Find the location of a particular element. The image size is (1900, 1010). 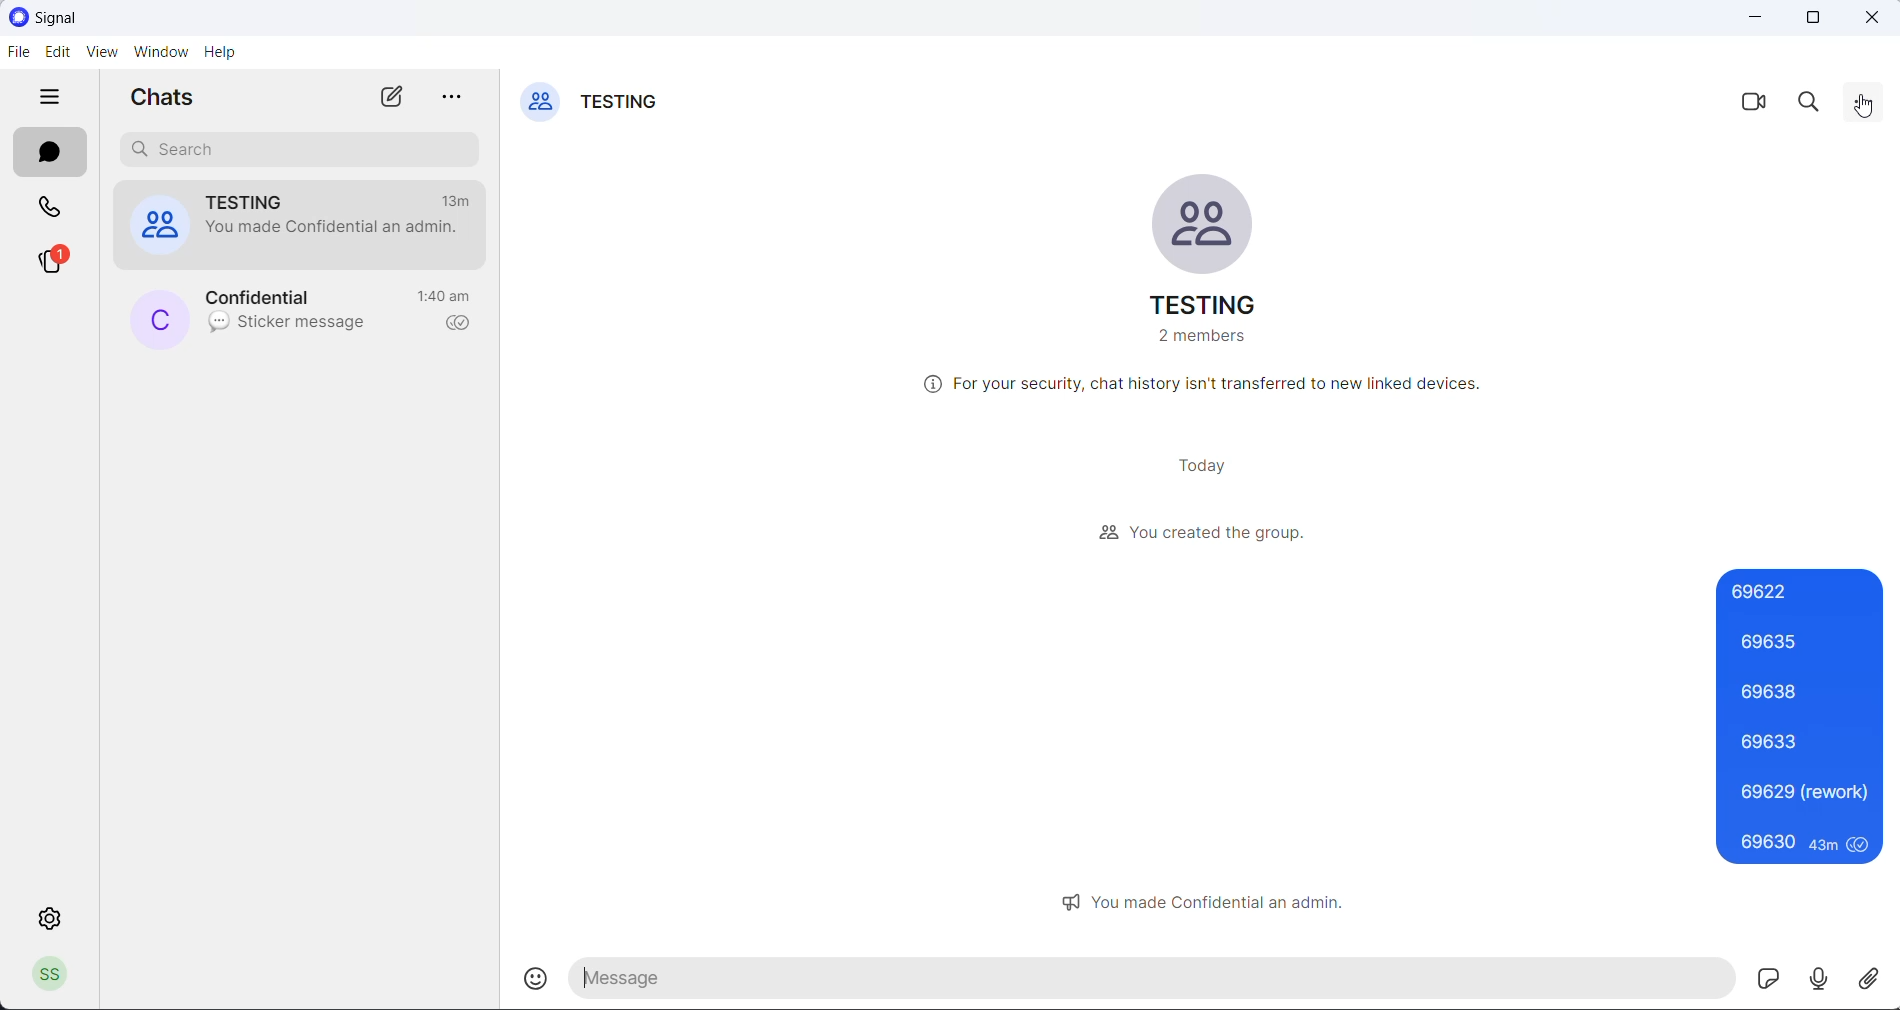

today heading is located at coordinates (1201, 467).